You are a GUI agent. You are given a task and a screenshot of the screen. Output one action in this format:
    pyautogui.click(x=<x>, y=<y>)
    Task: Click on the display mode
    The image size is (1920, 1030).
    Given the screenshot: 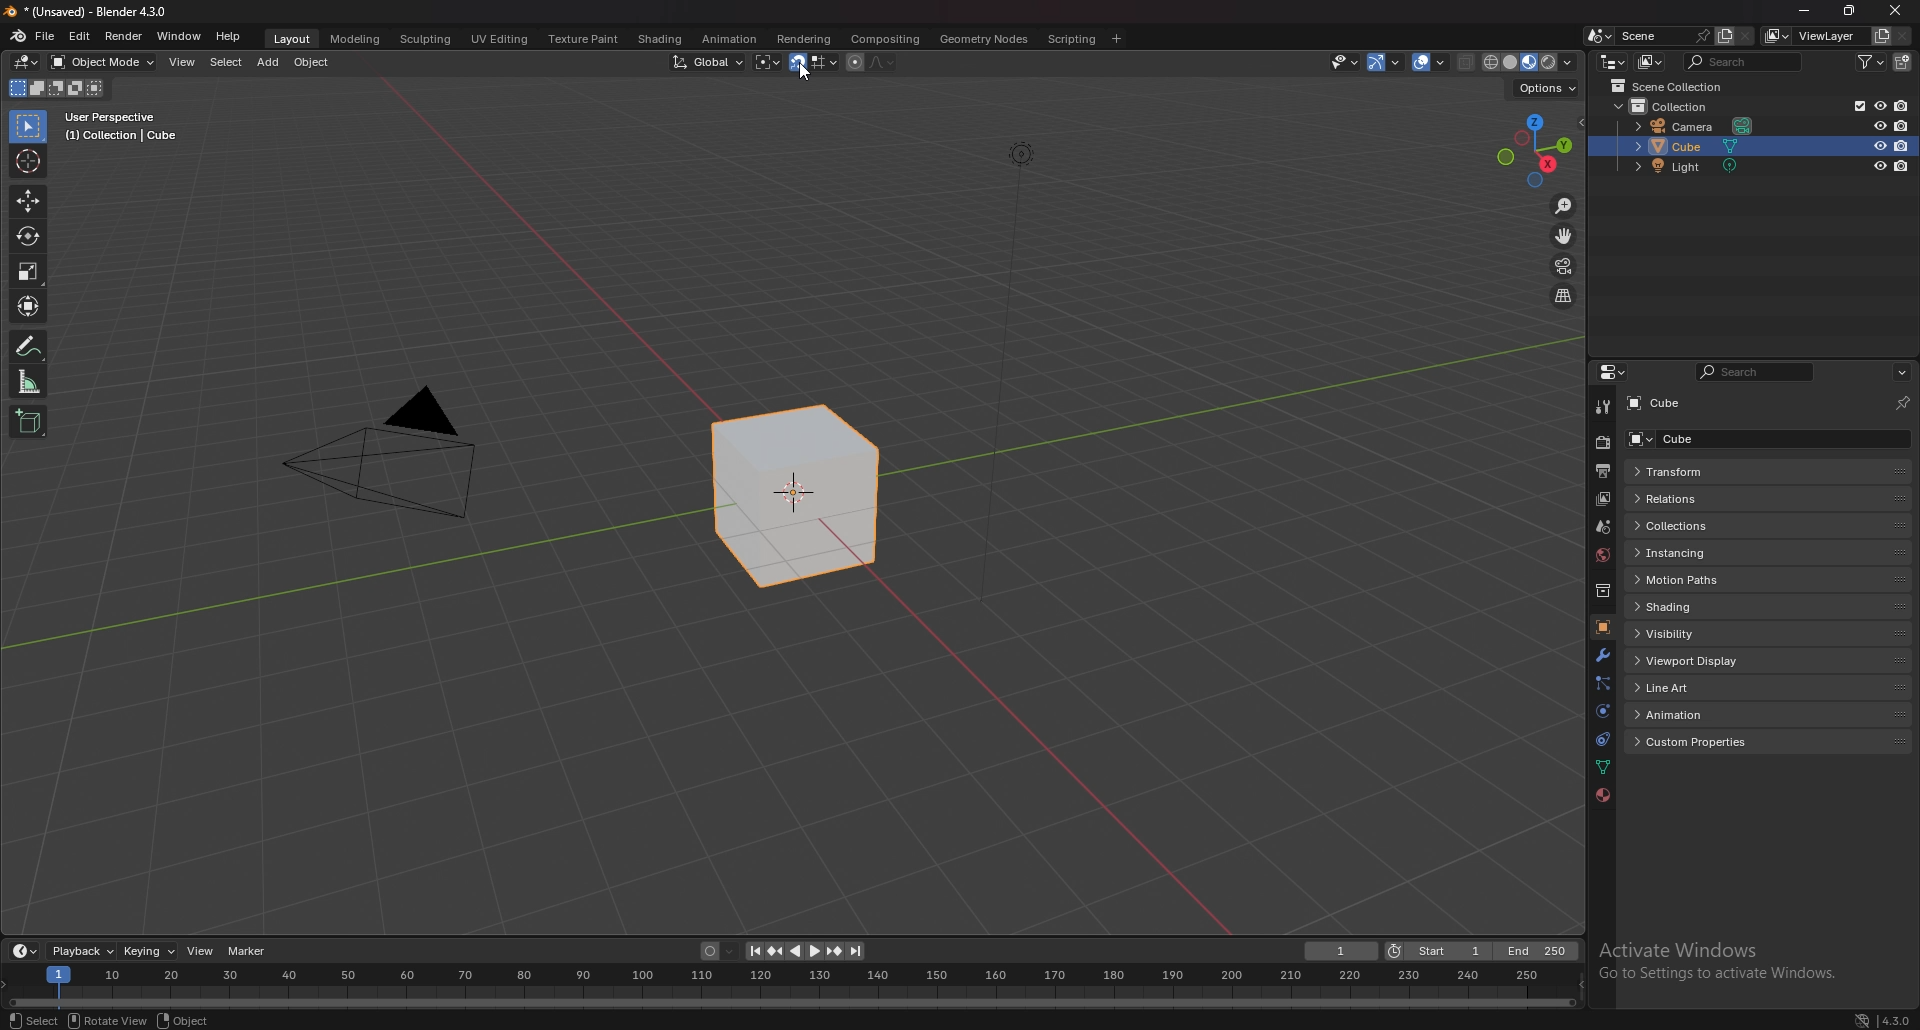 What is the action you would take?
    pyautogui.click(x=1649, y=61)
    